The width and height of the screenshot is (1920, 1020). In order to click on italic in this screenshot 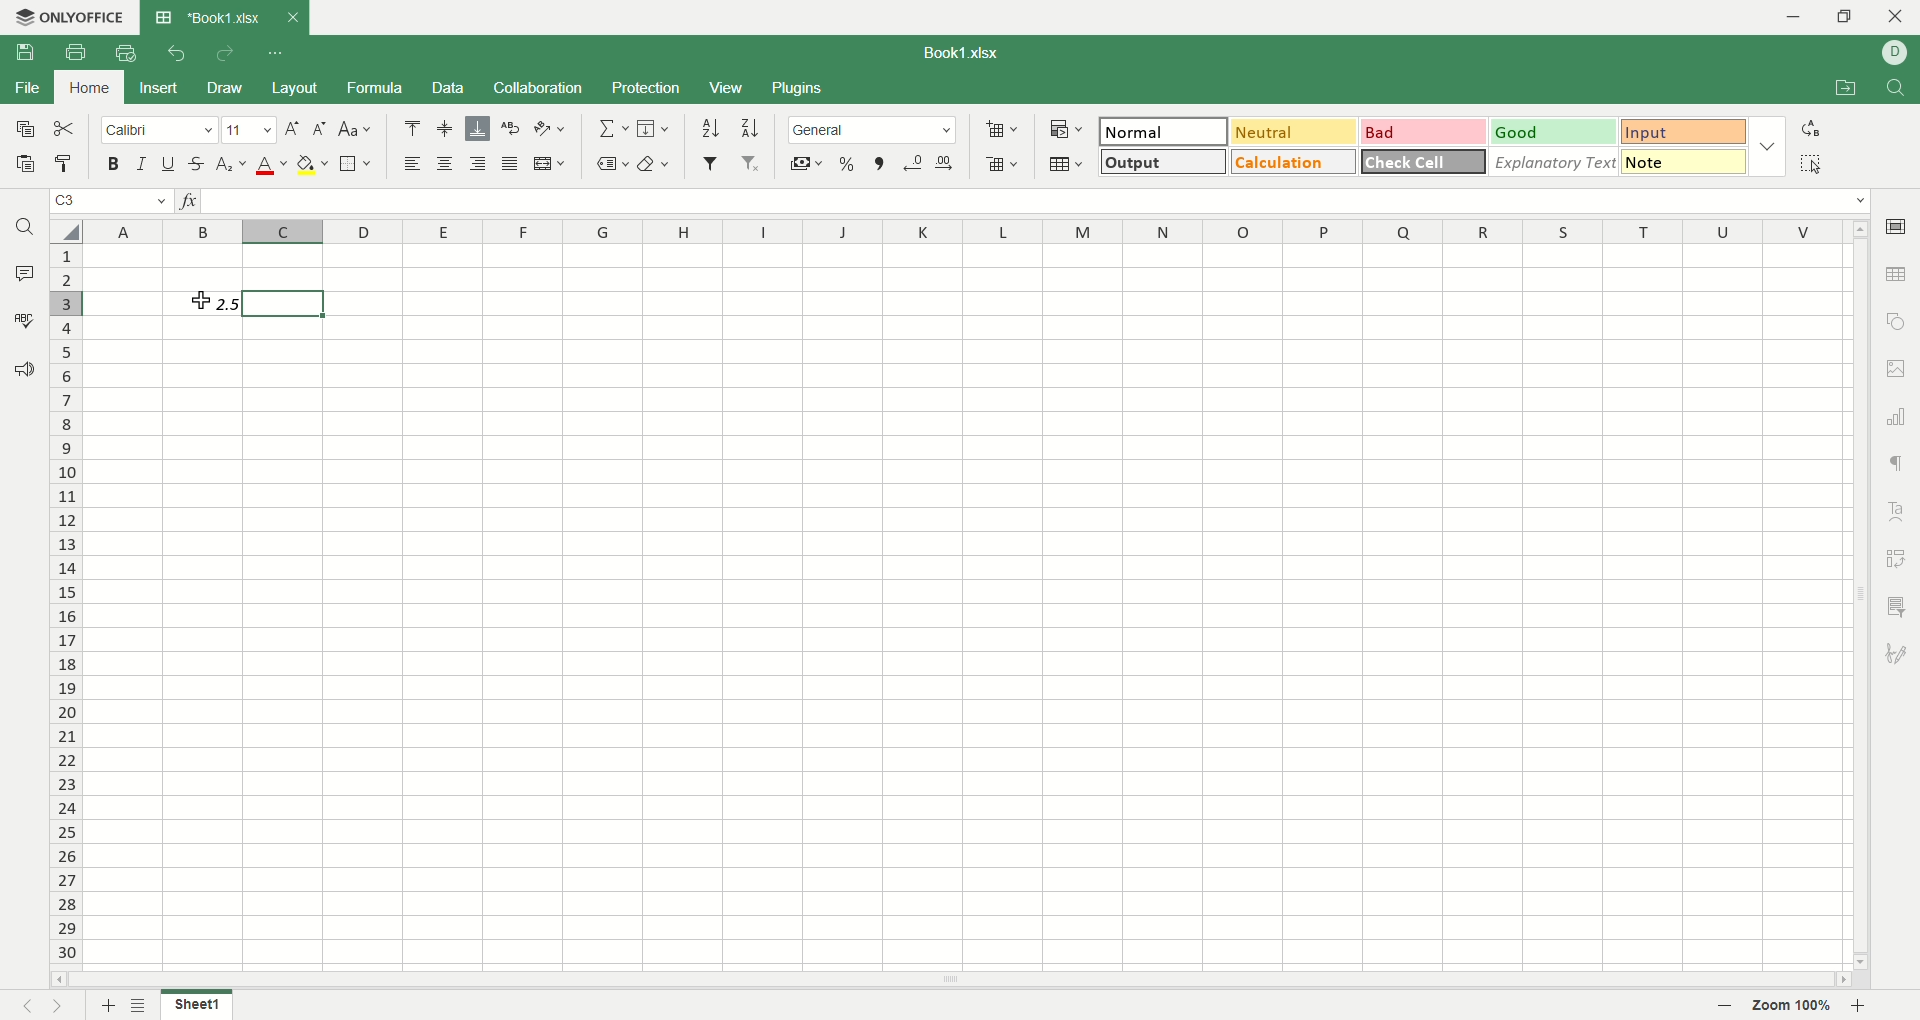, I will do `click(142, 162)`.